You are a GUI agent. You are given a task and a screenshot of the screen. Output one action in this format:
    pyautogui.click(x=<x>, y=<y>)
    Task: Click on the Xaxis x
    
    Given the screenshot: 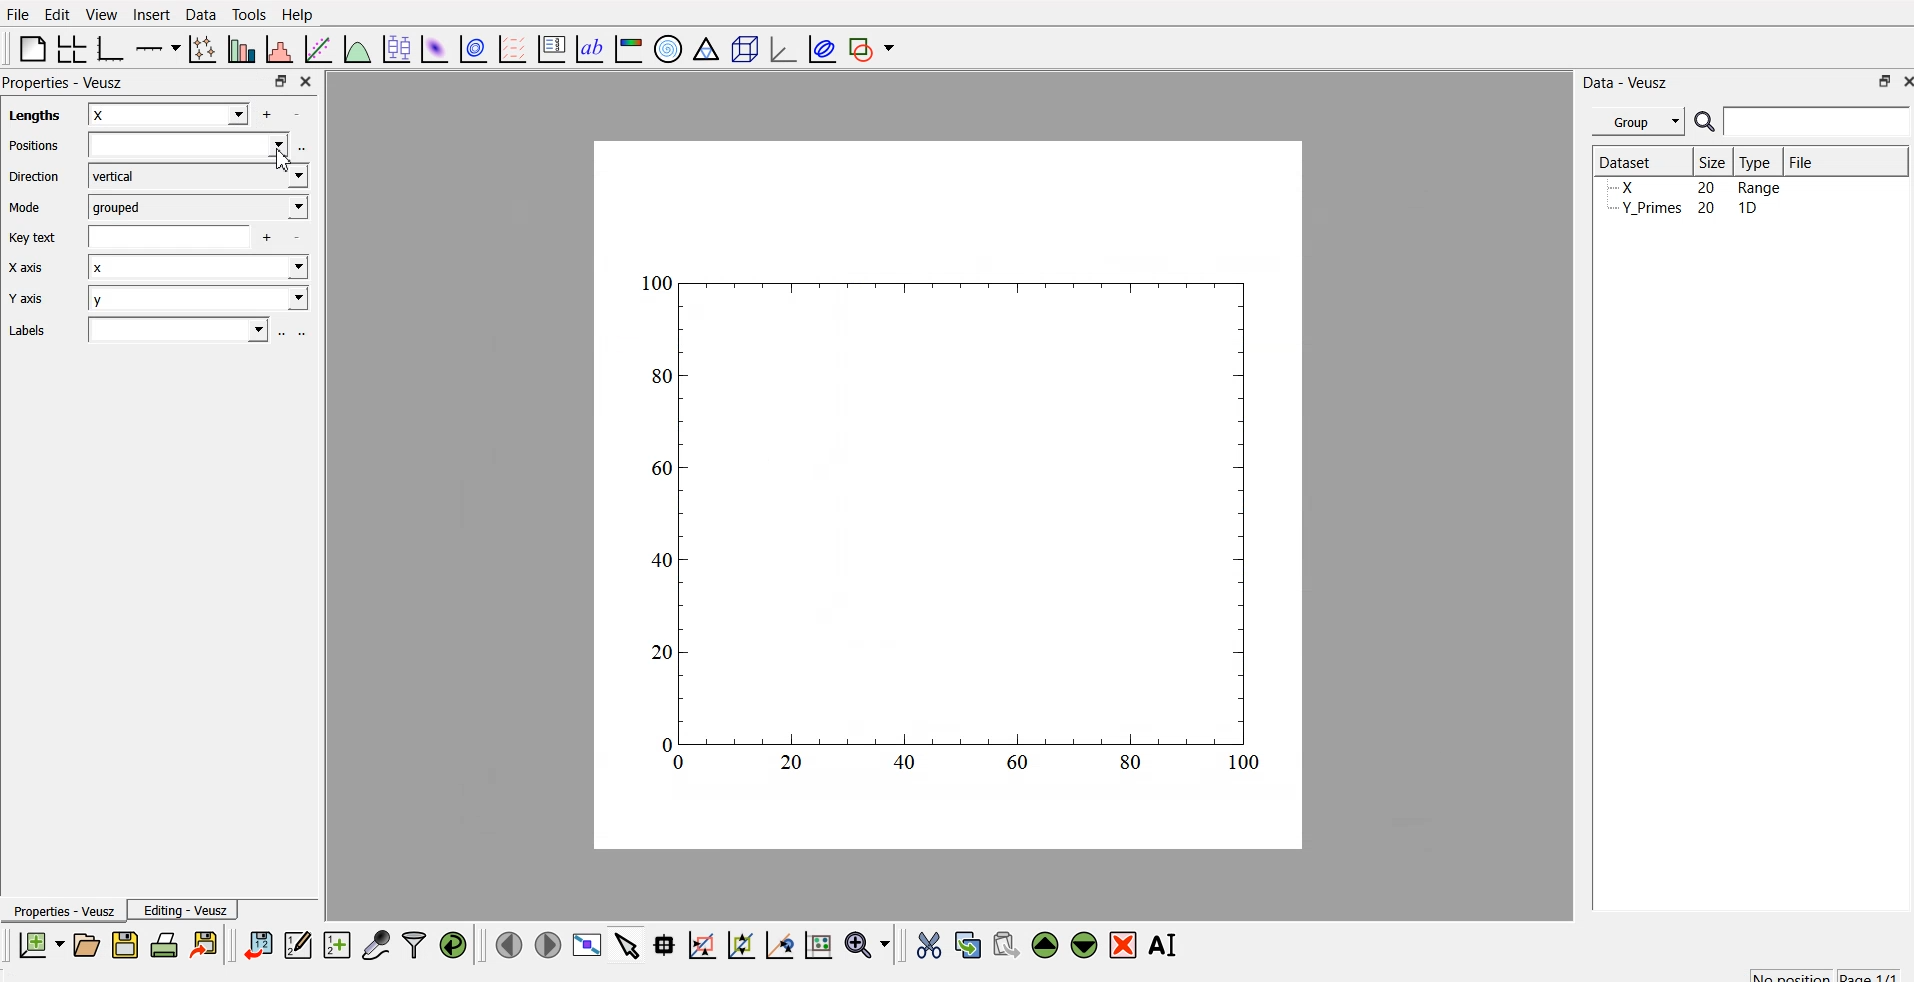 What is the action you would take?
    pyautogui.click(x=164, y=270)
    